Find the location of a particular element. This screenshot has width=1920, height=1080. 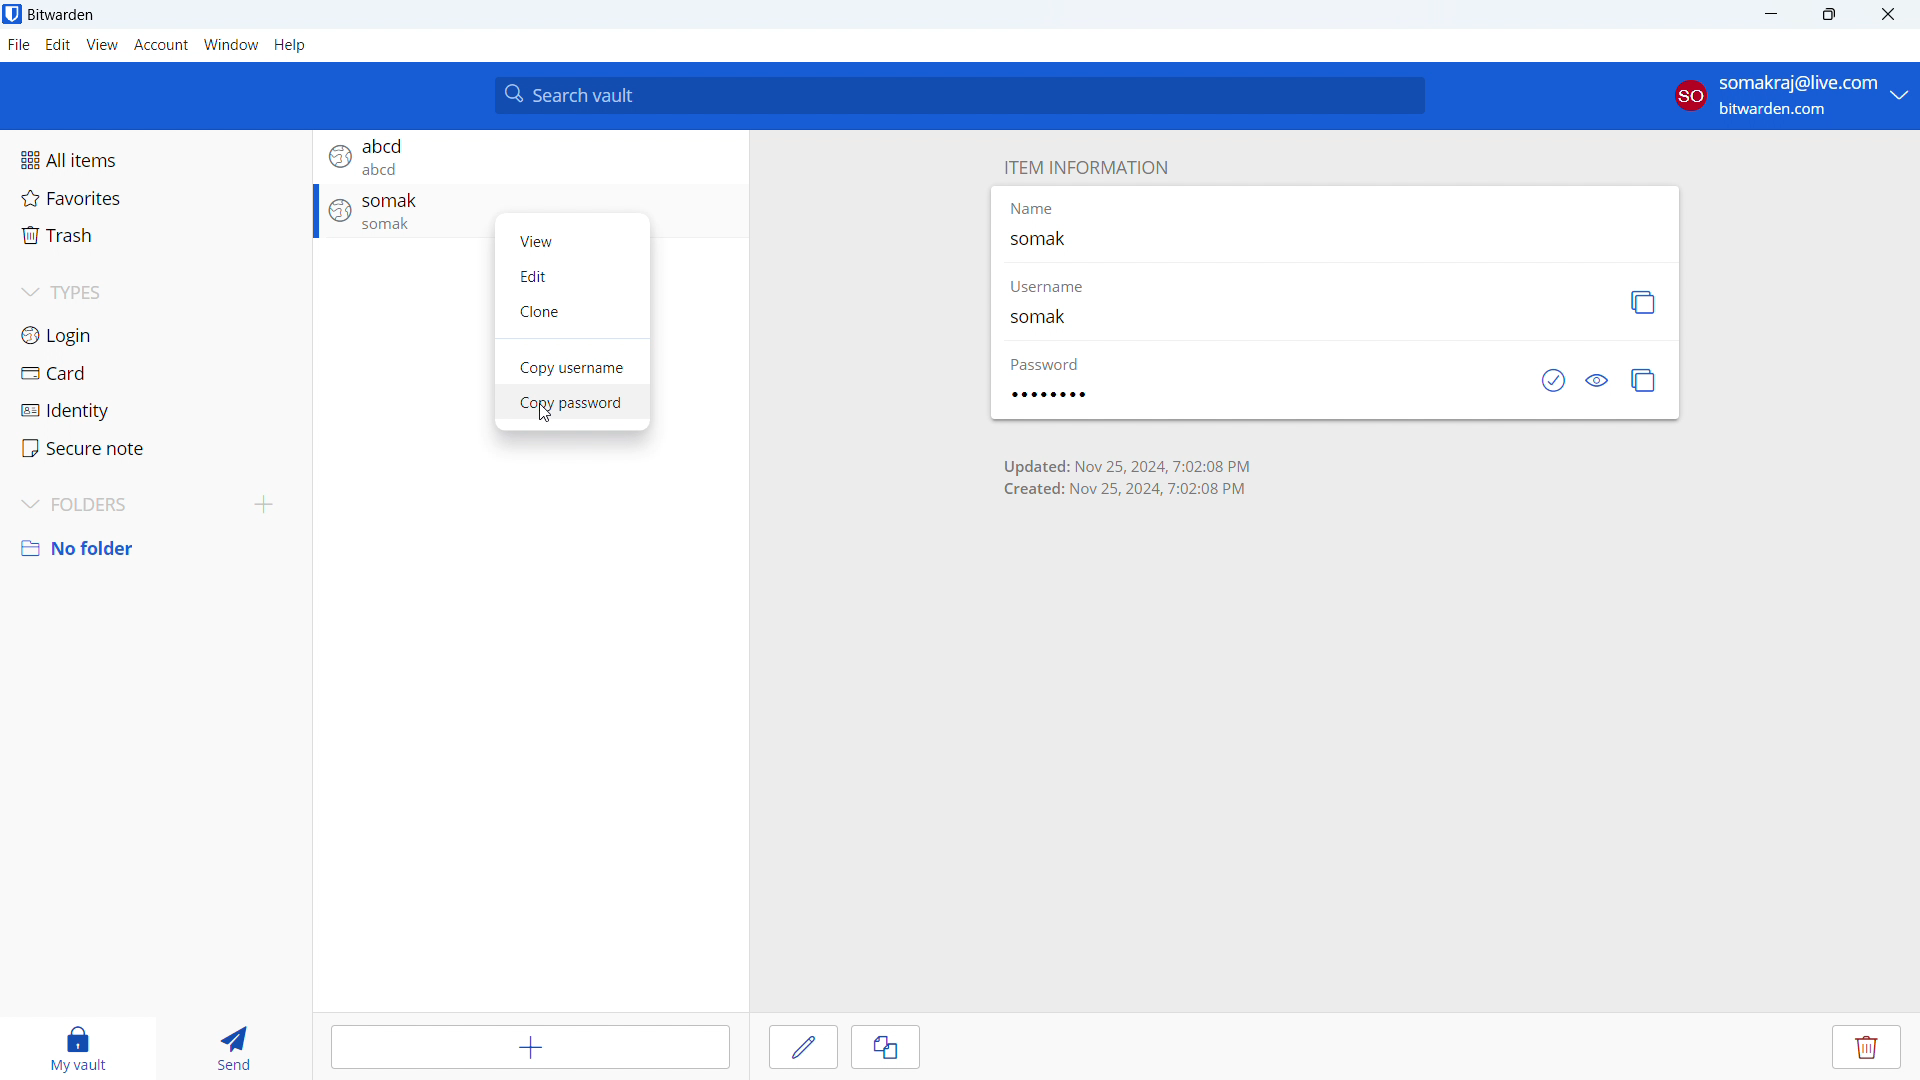

secure note is located at coordinates (154, 449).